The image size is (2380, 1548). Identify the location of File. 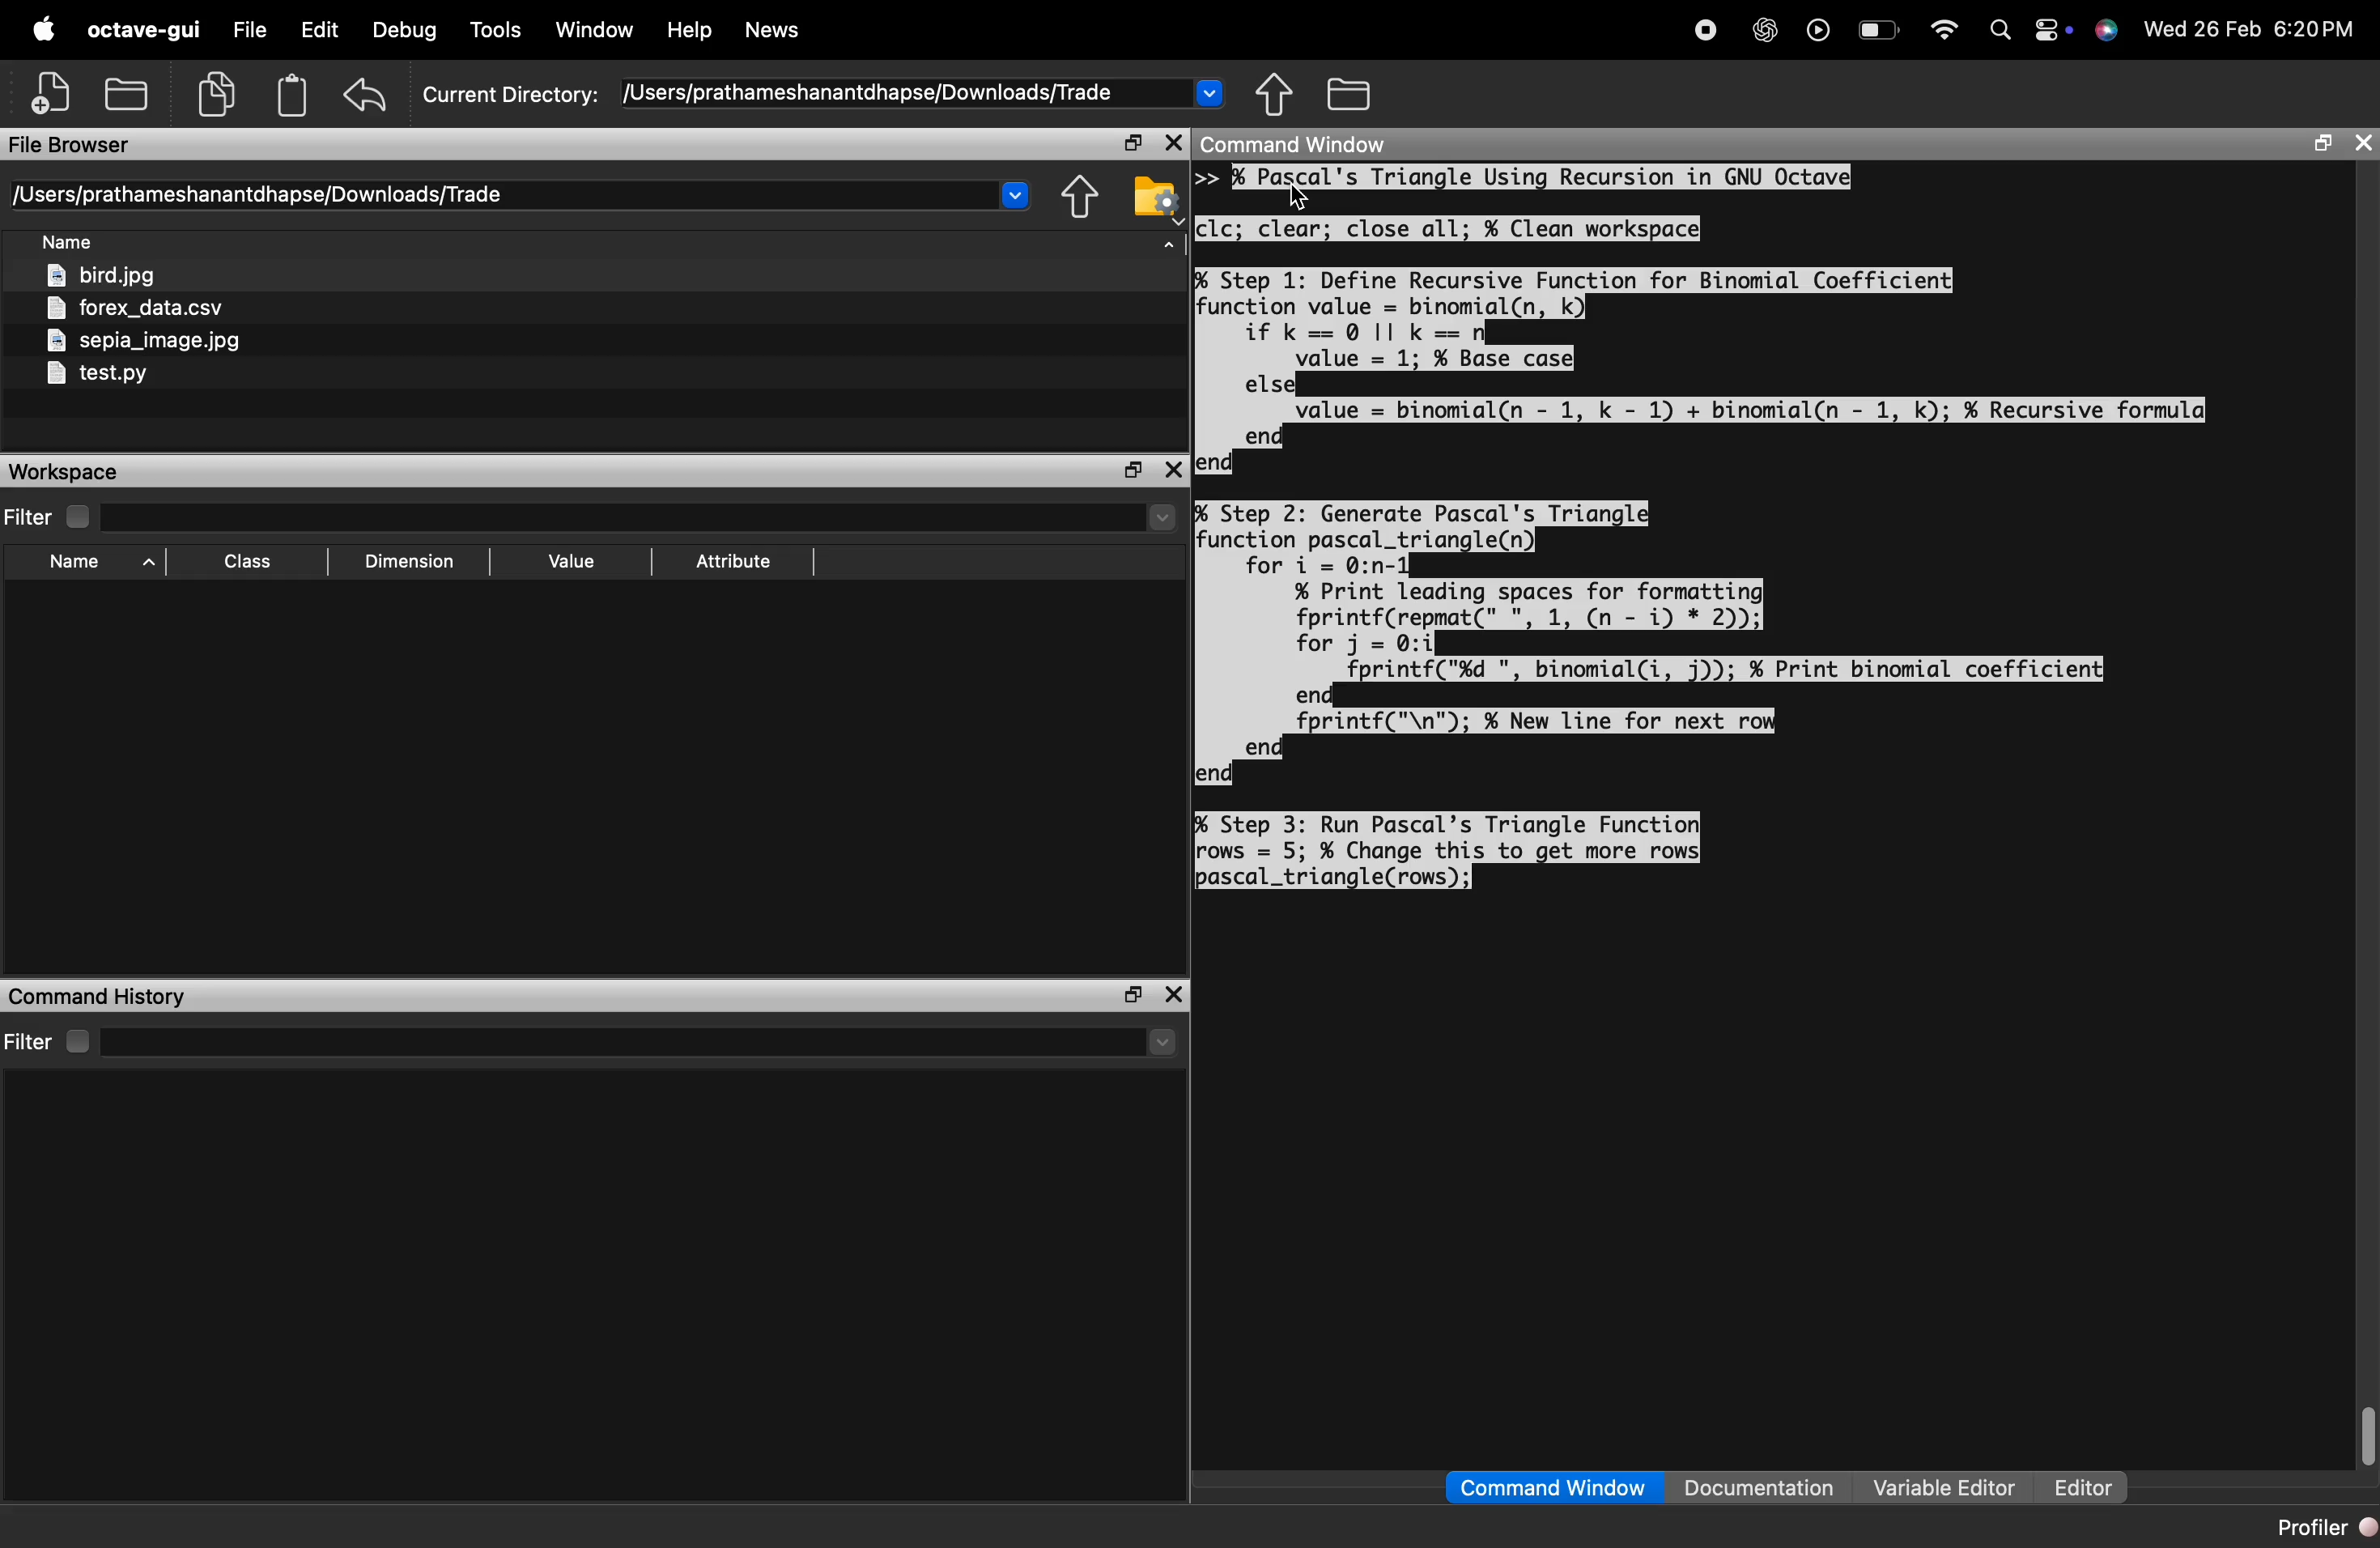
(250, 27).